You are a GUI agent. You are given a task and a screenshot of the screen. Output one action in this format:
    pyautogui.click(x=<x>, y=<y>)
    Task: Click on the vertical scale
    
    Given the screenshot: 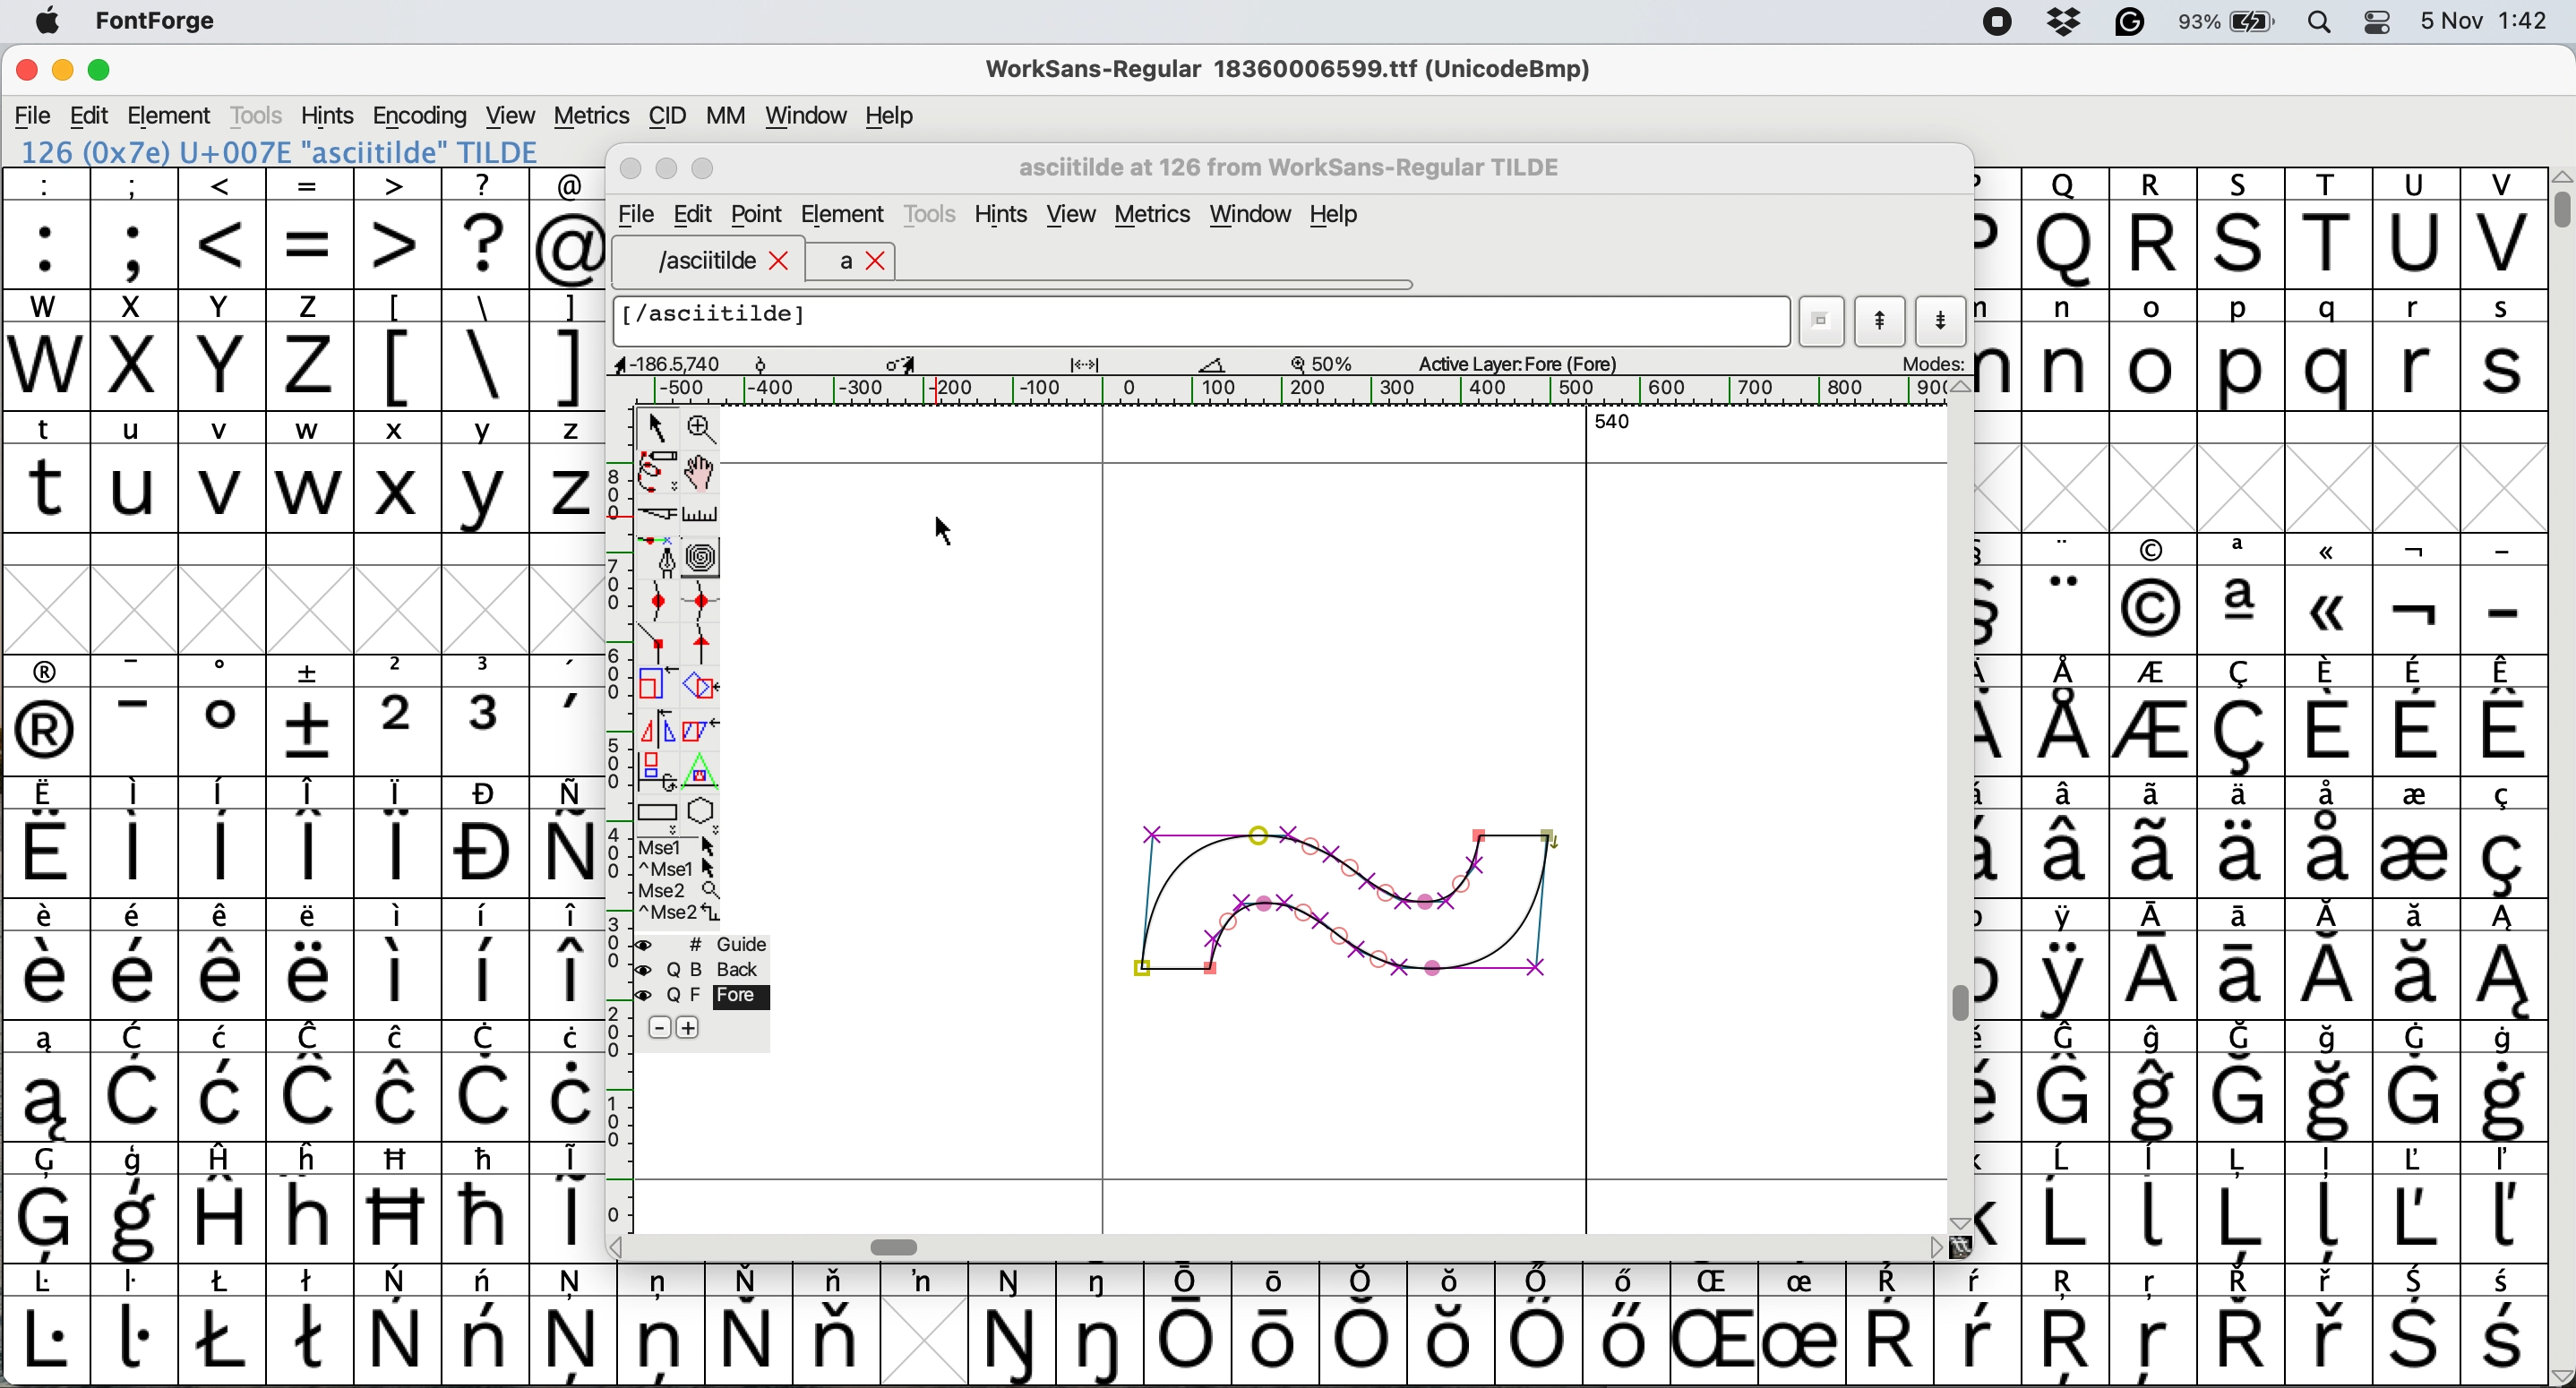 What is the action you would take?
    pyautogui.click(x=617, y=797)
    